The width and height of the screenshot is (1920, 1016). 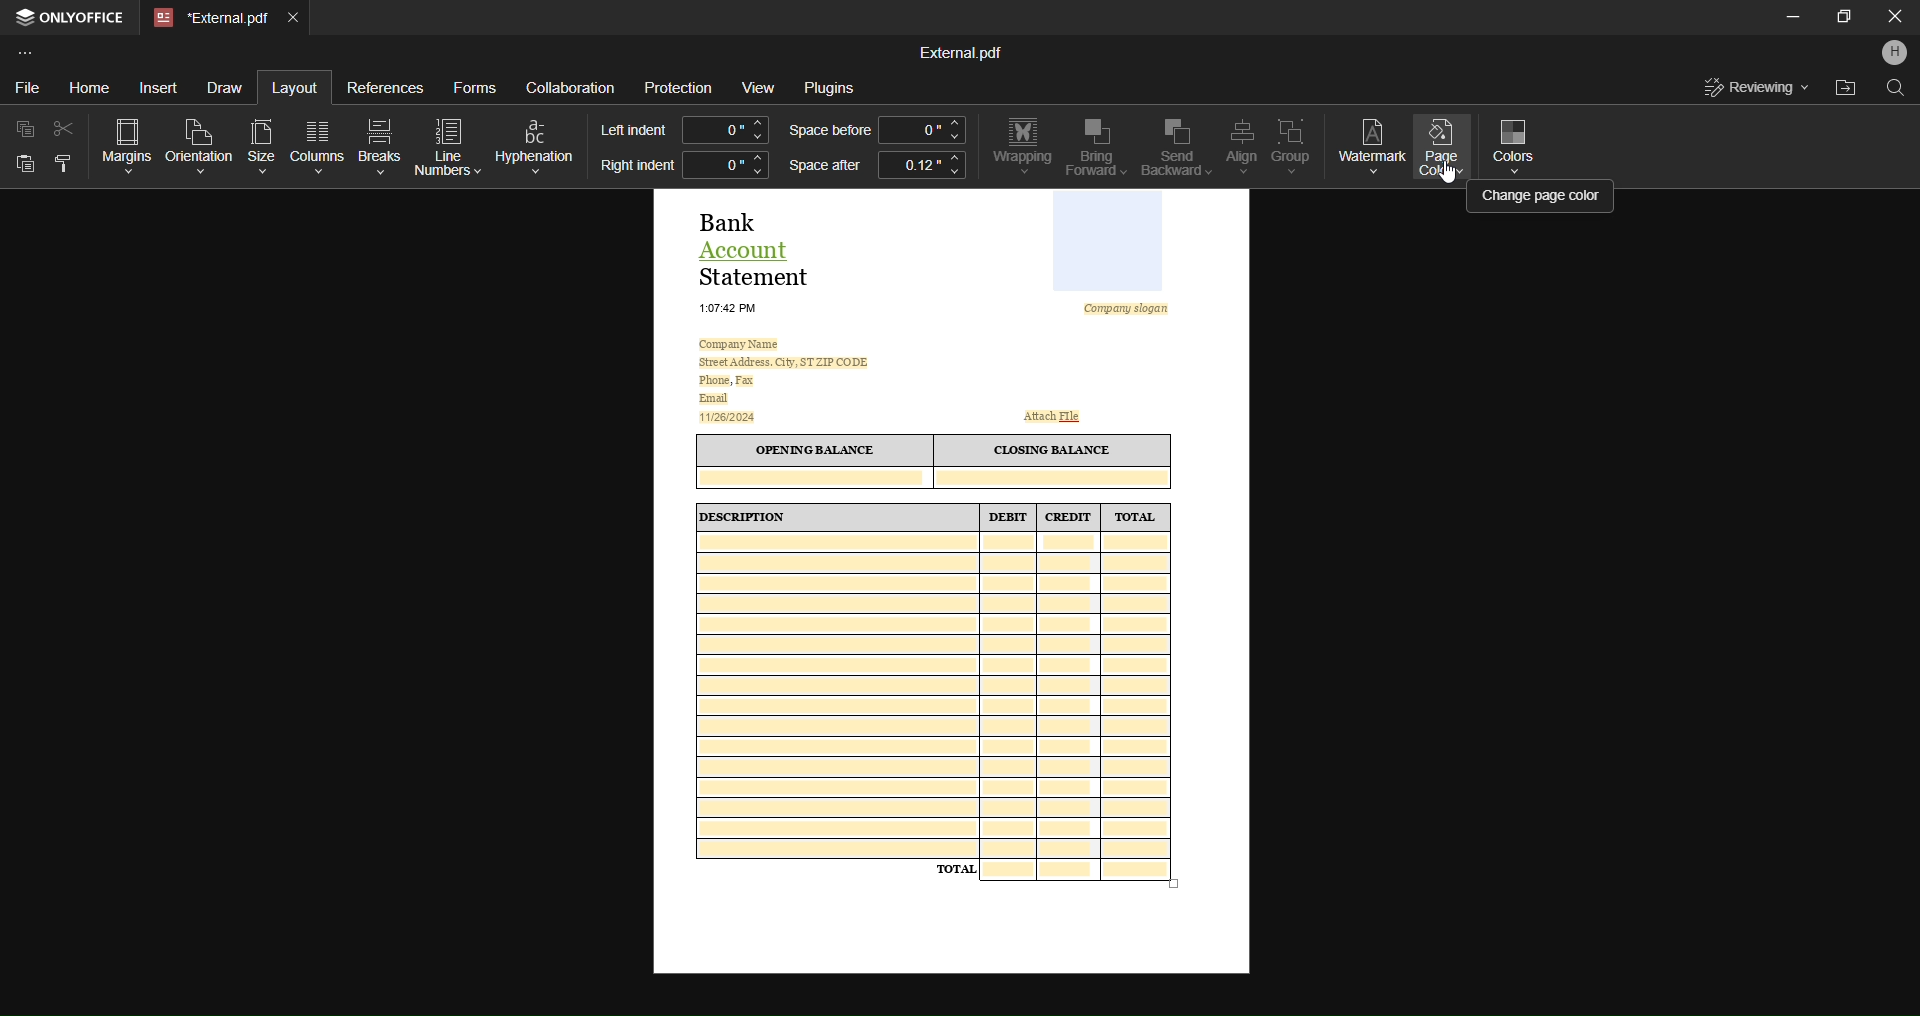 I want to click on Layout, so click(x=293, y=86).